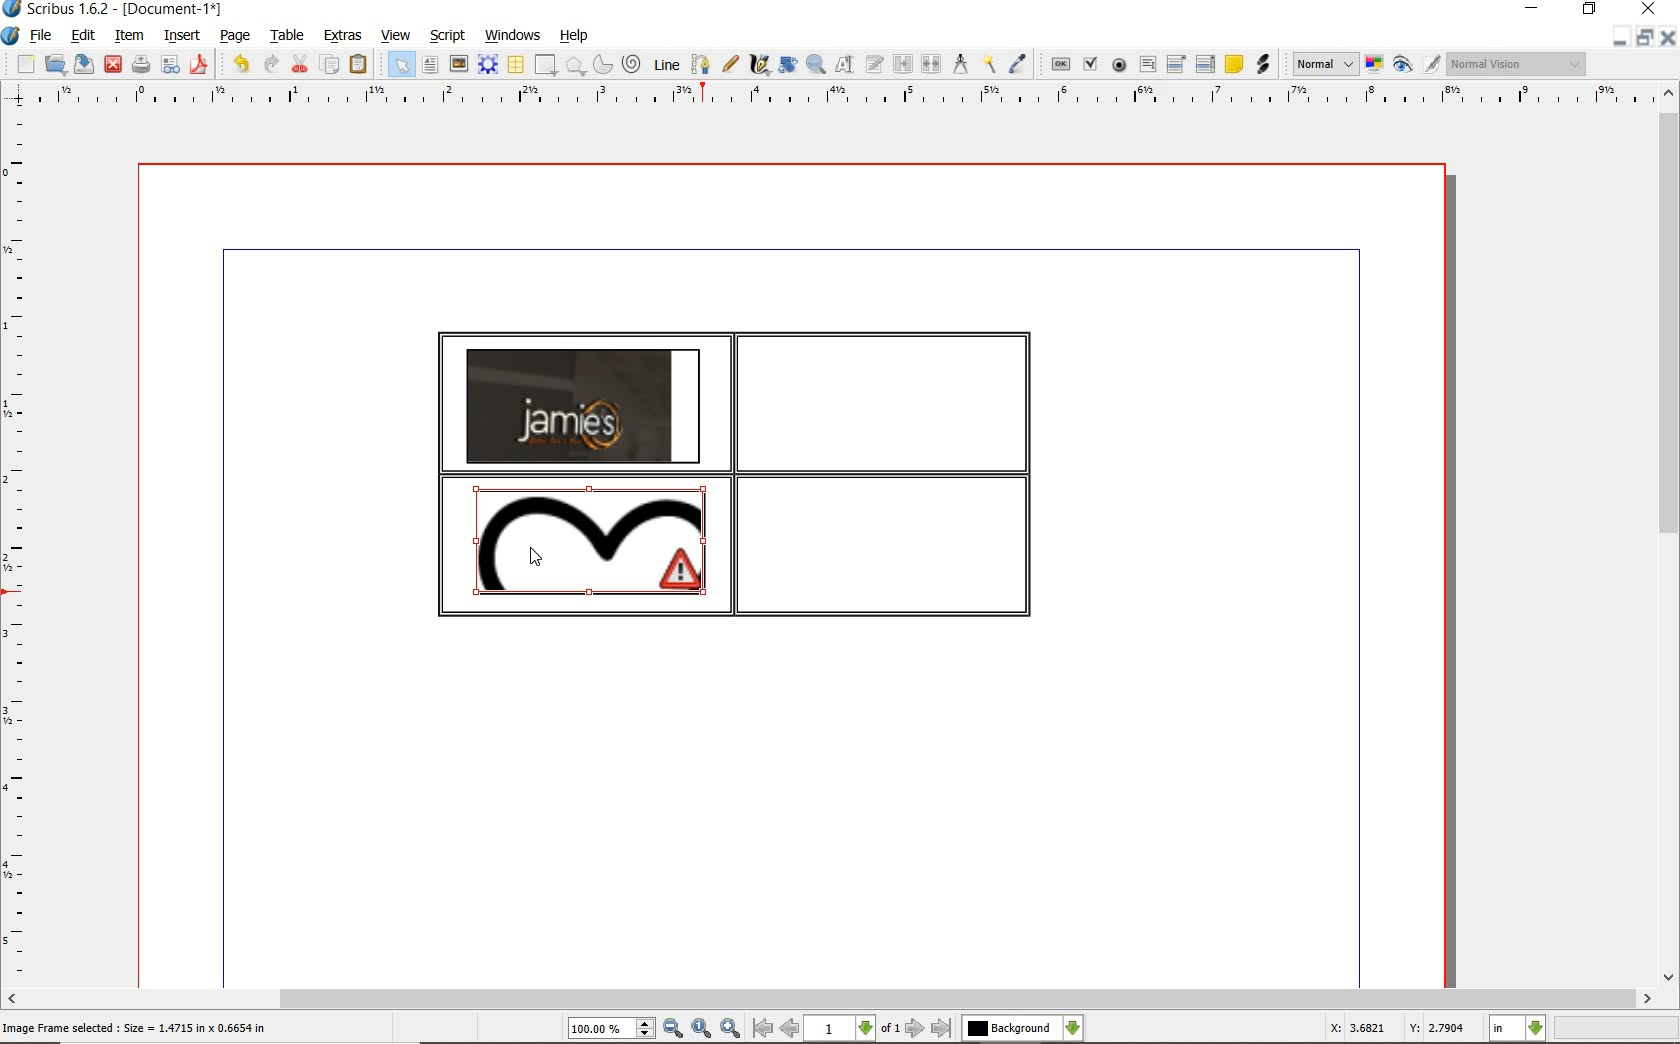  Describe the element at coordinates (853, 1028) in the screenshot. I see `select current page level` at that location.